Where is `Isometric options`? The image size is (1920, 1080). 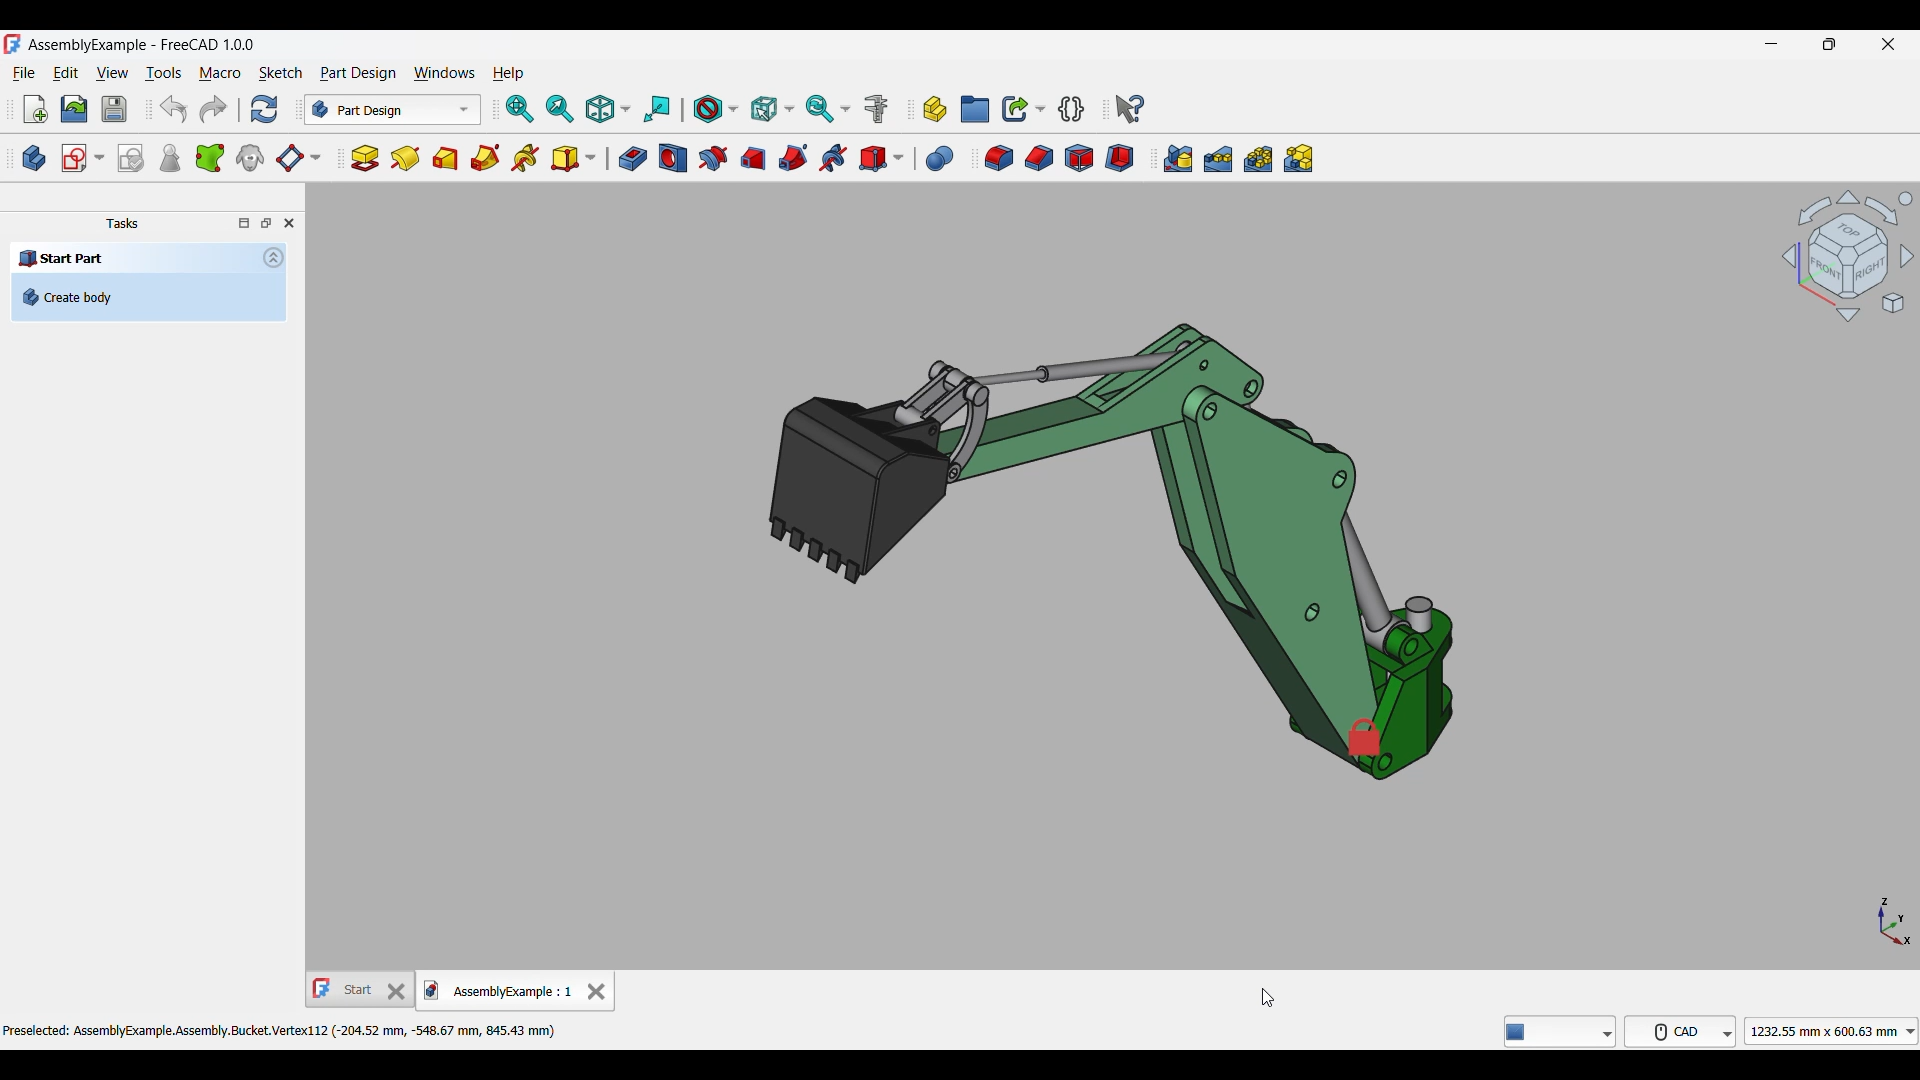 Isometric options is located at coordinates (608, 109).